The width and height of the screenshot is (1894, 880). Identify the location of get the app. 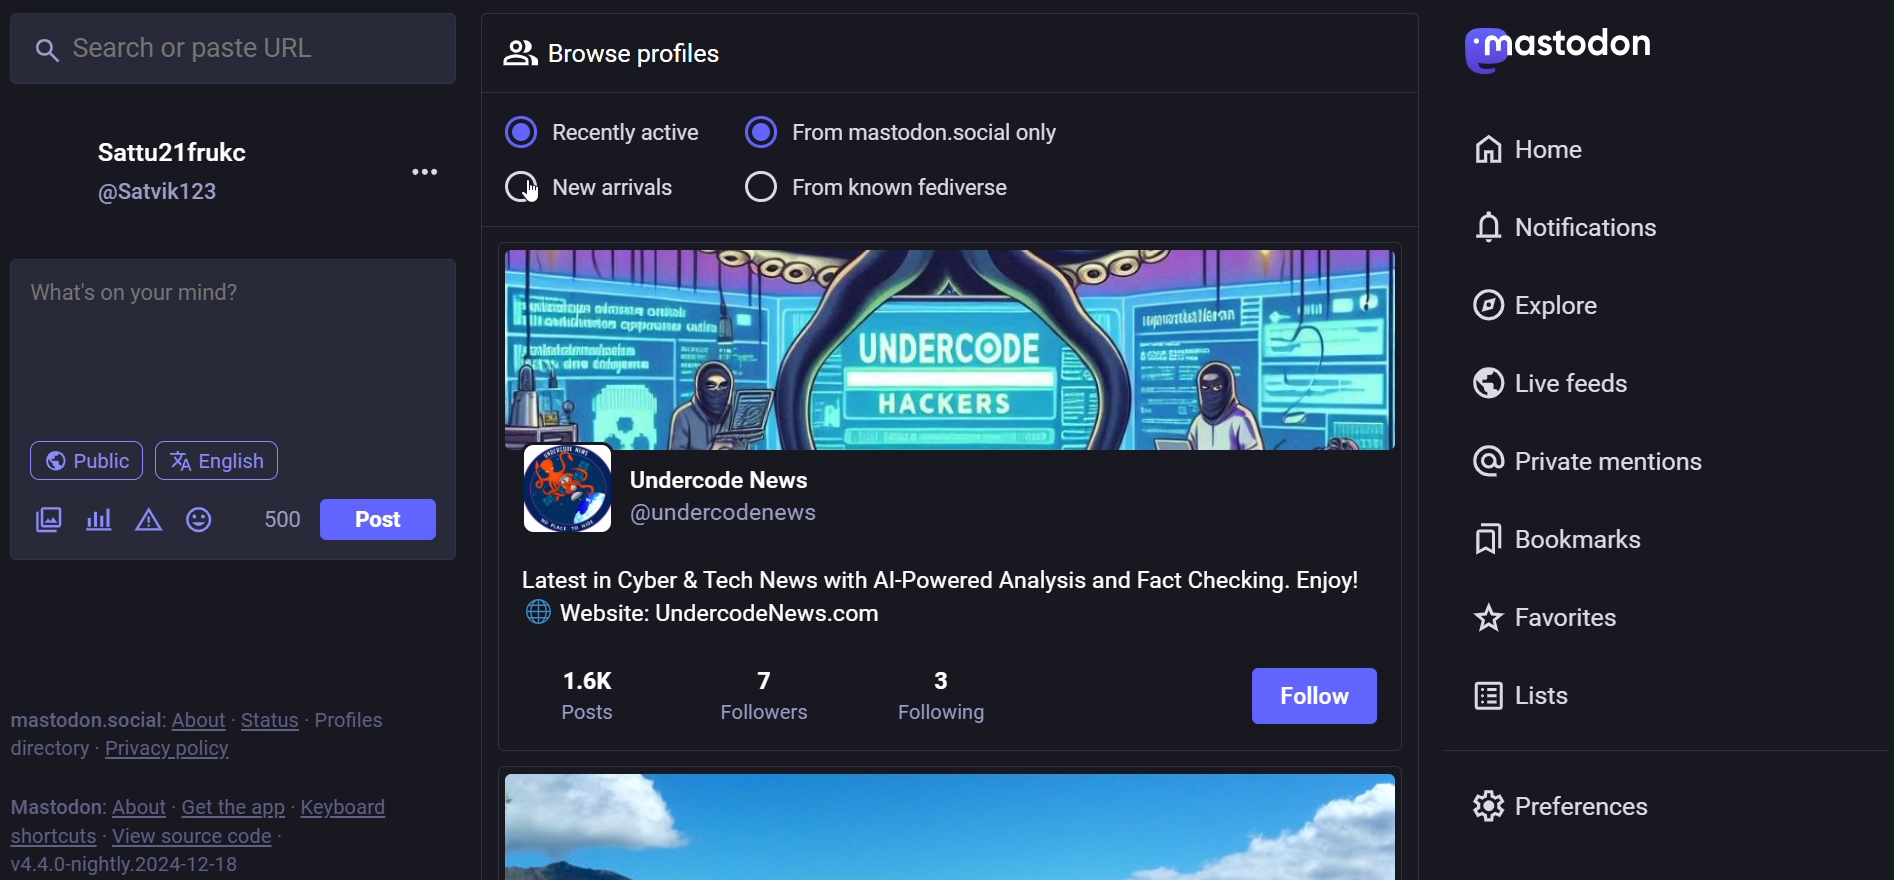
(228, 806).